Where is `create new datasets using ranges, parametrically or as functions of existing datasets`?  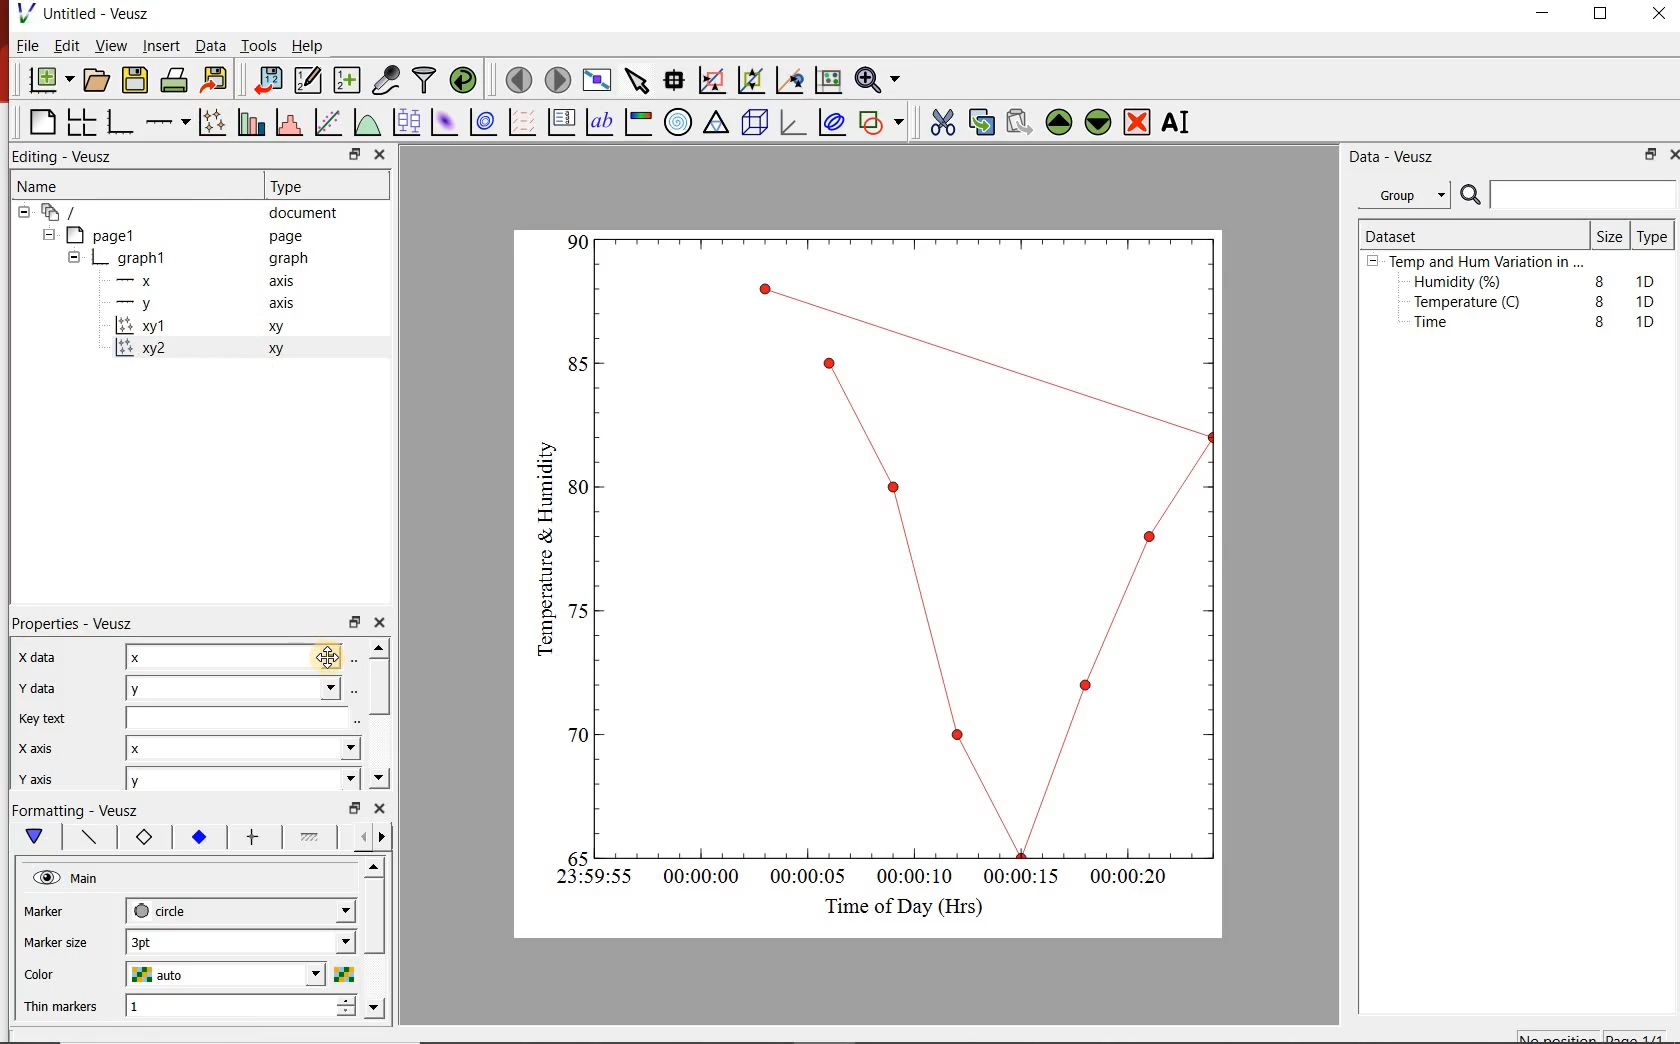
create new datasets using ranges, parametrically or as functions of existing datasets is located at coordinates (348, 81).